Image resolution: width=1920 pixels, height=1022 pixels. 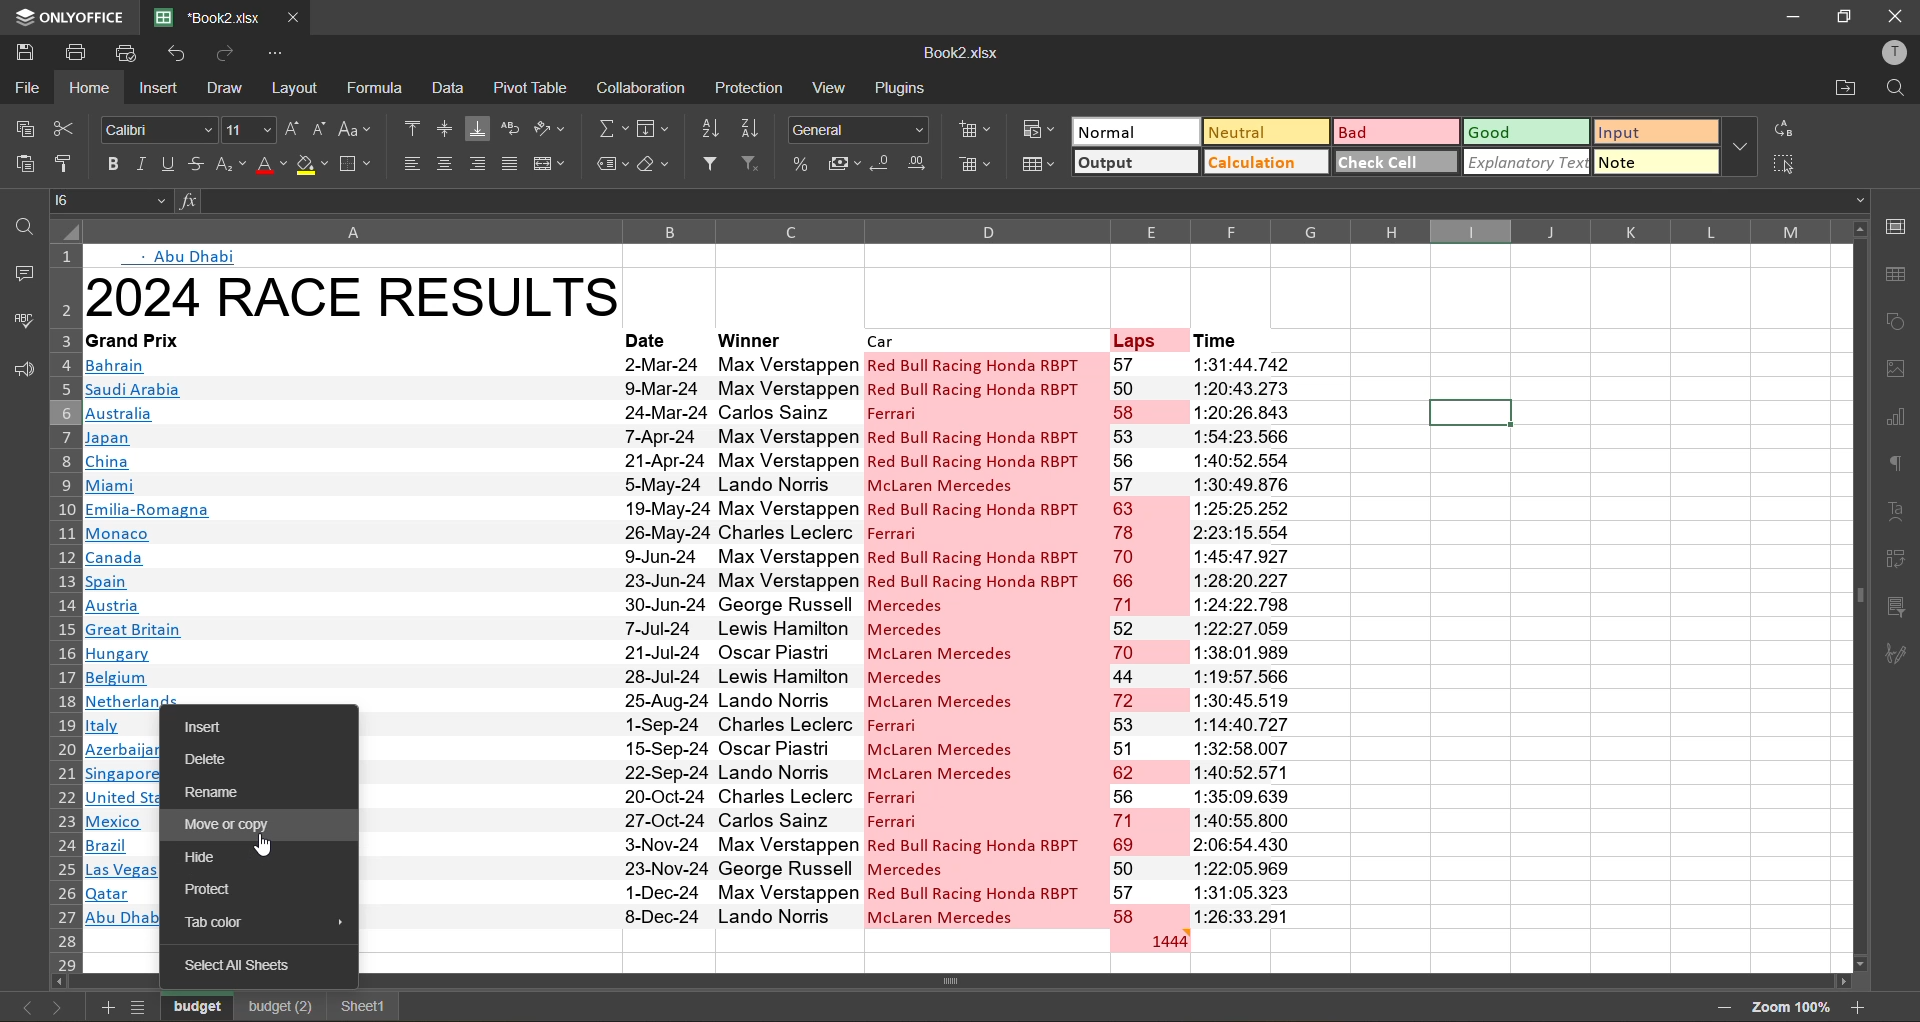 I want to click on print, so click(x=83, y=53).